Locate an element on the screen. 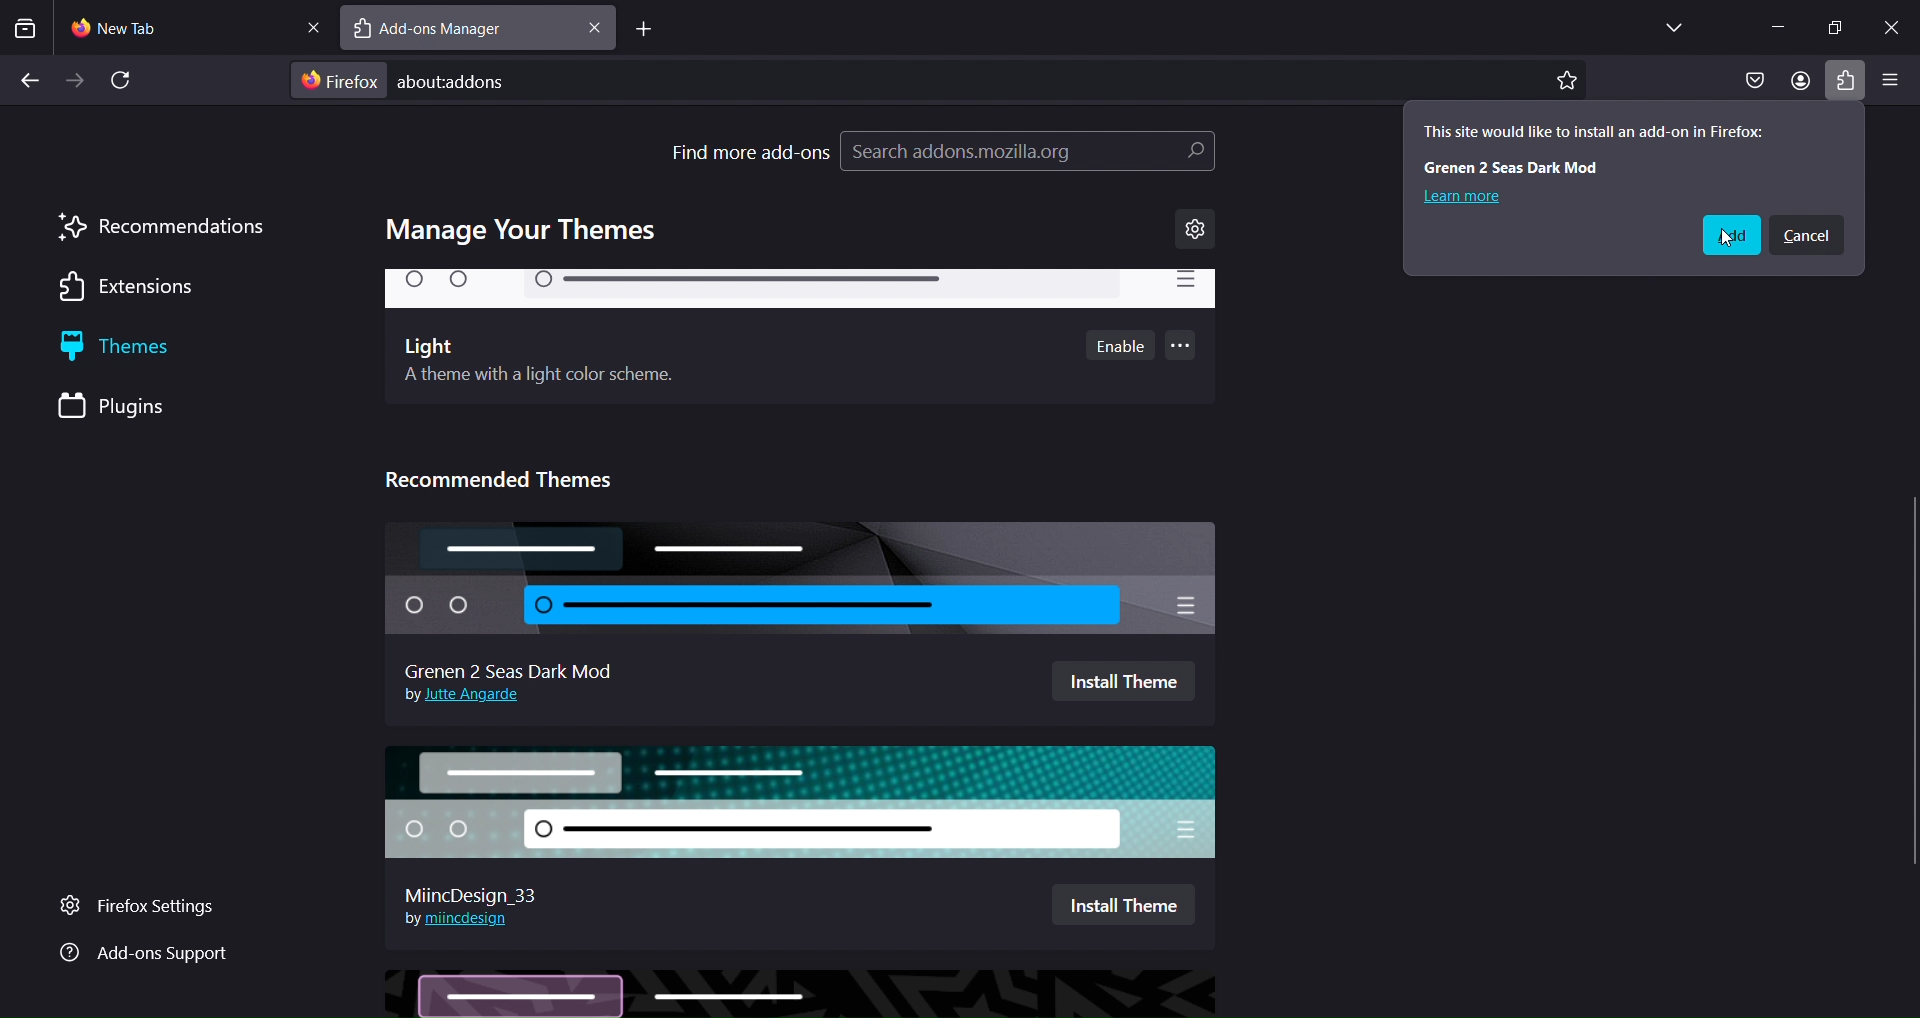  list all tabs is located at coordinates (1668, 26).